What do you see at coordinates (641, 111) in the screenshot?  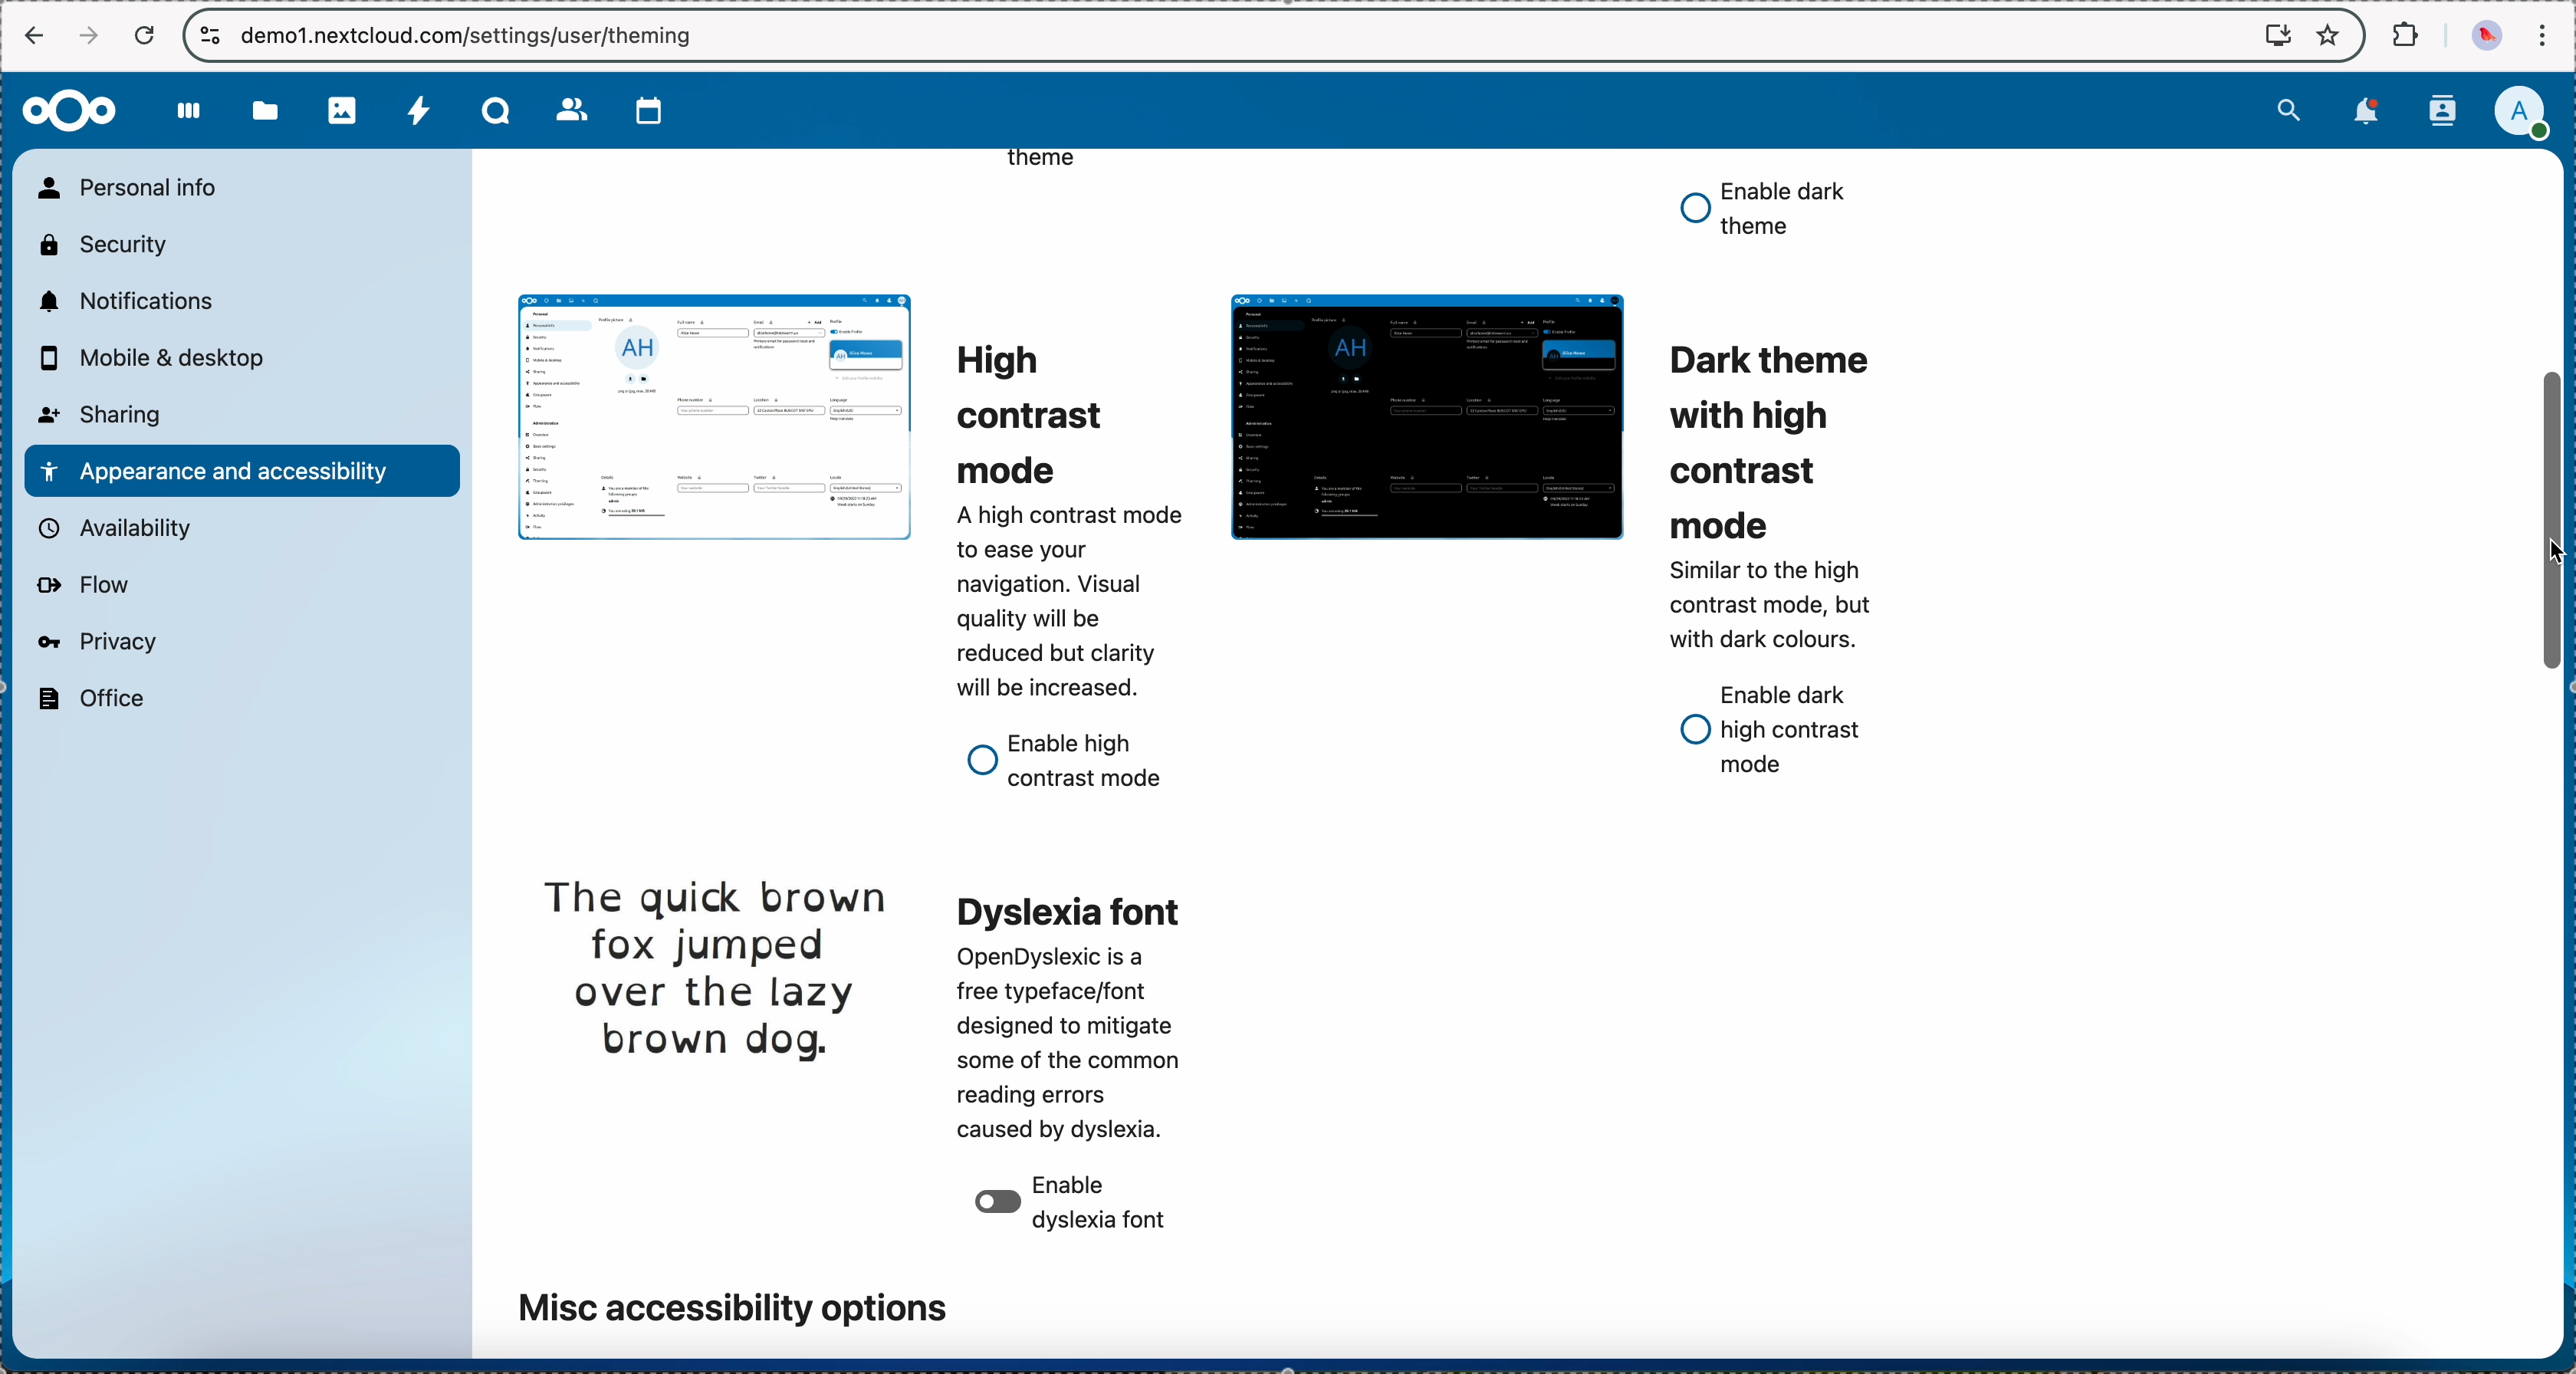 I see `calendar` at bounding box center [641, 111].